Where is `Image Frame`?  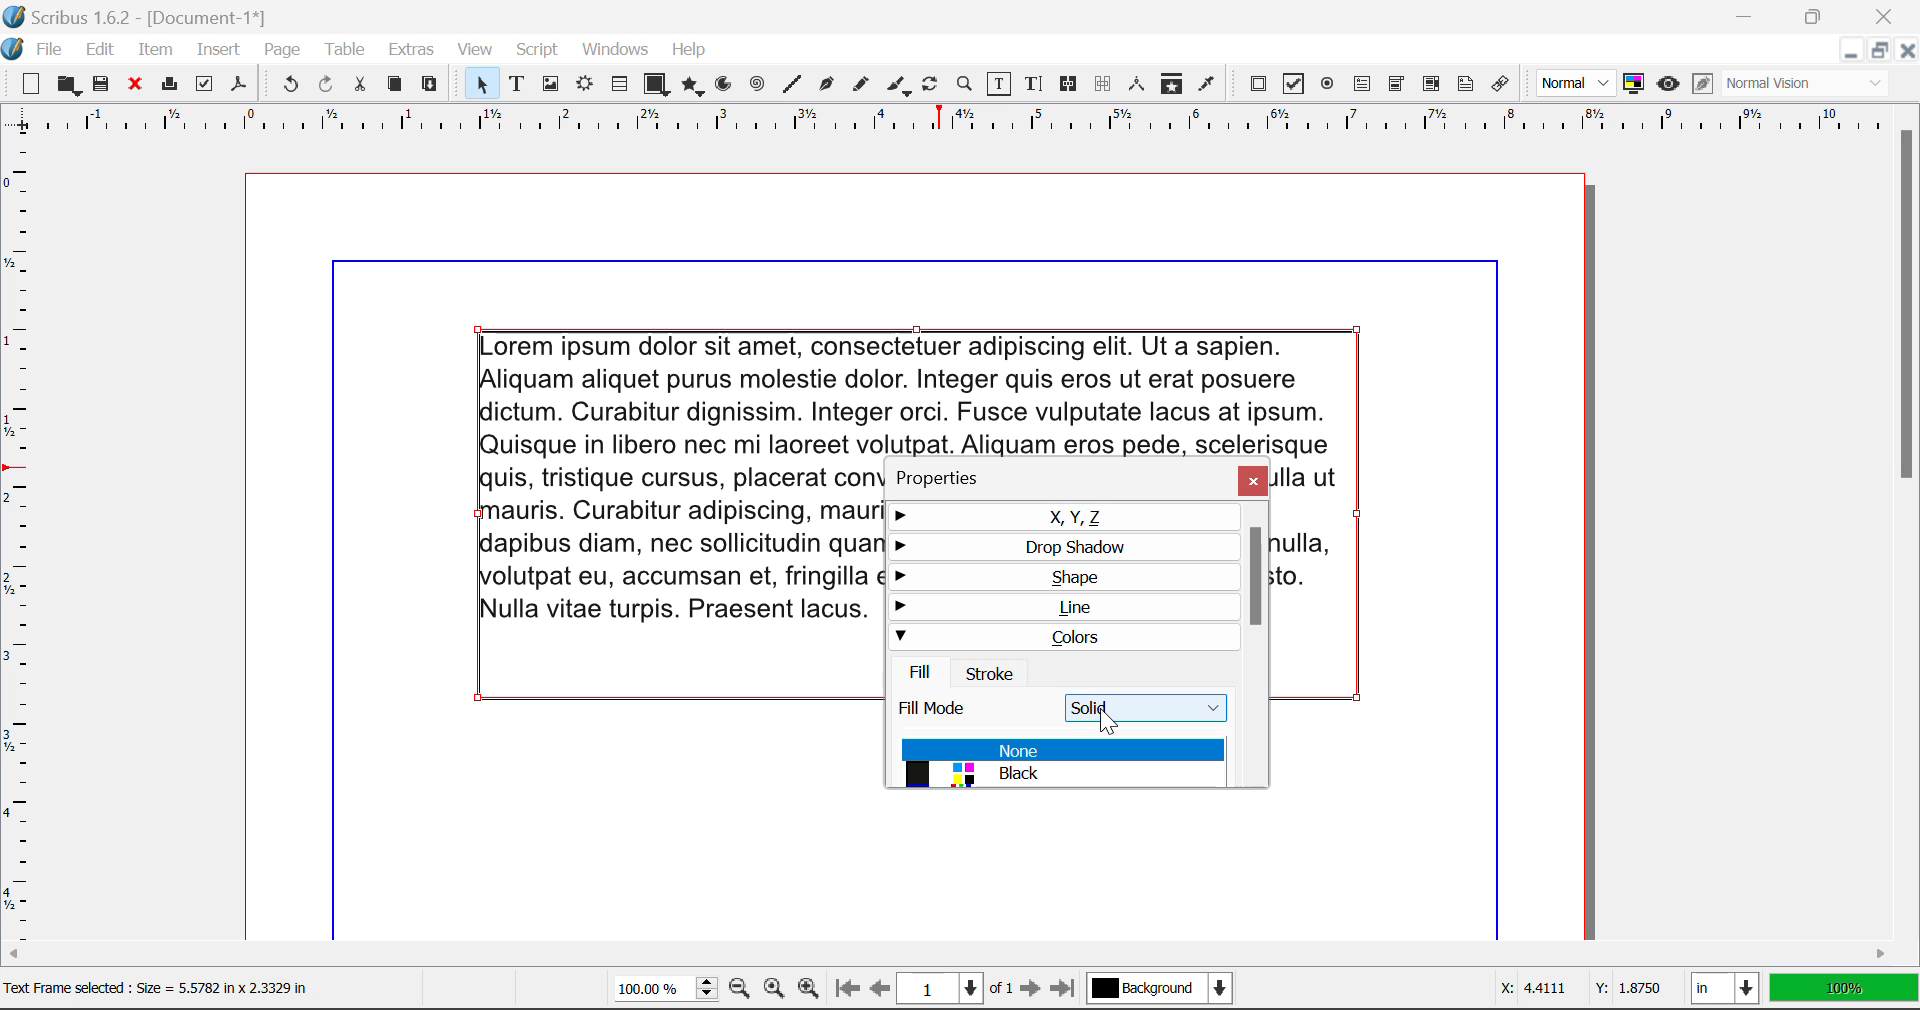
Image Frame is located at coordinates (550, 87).